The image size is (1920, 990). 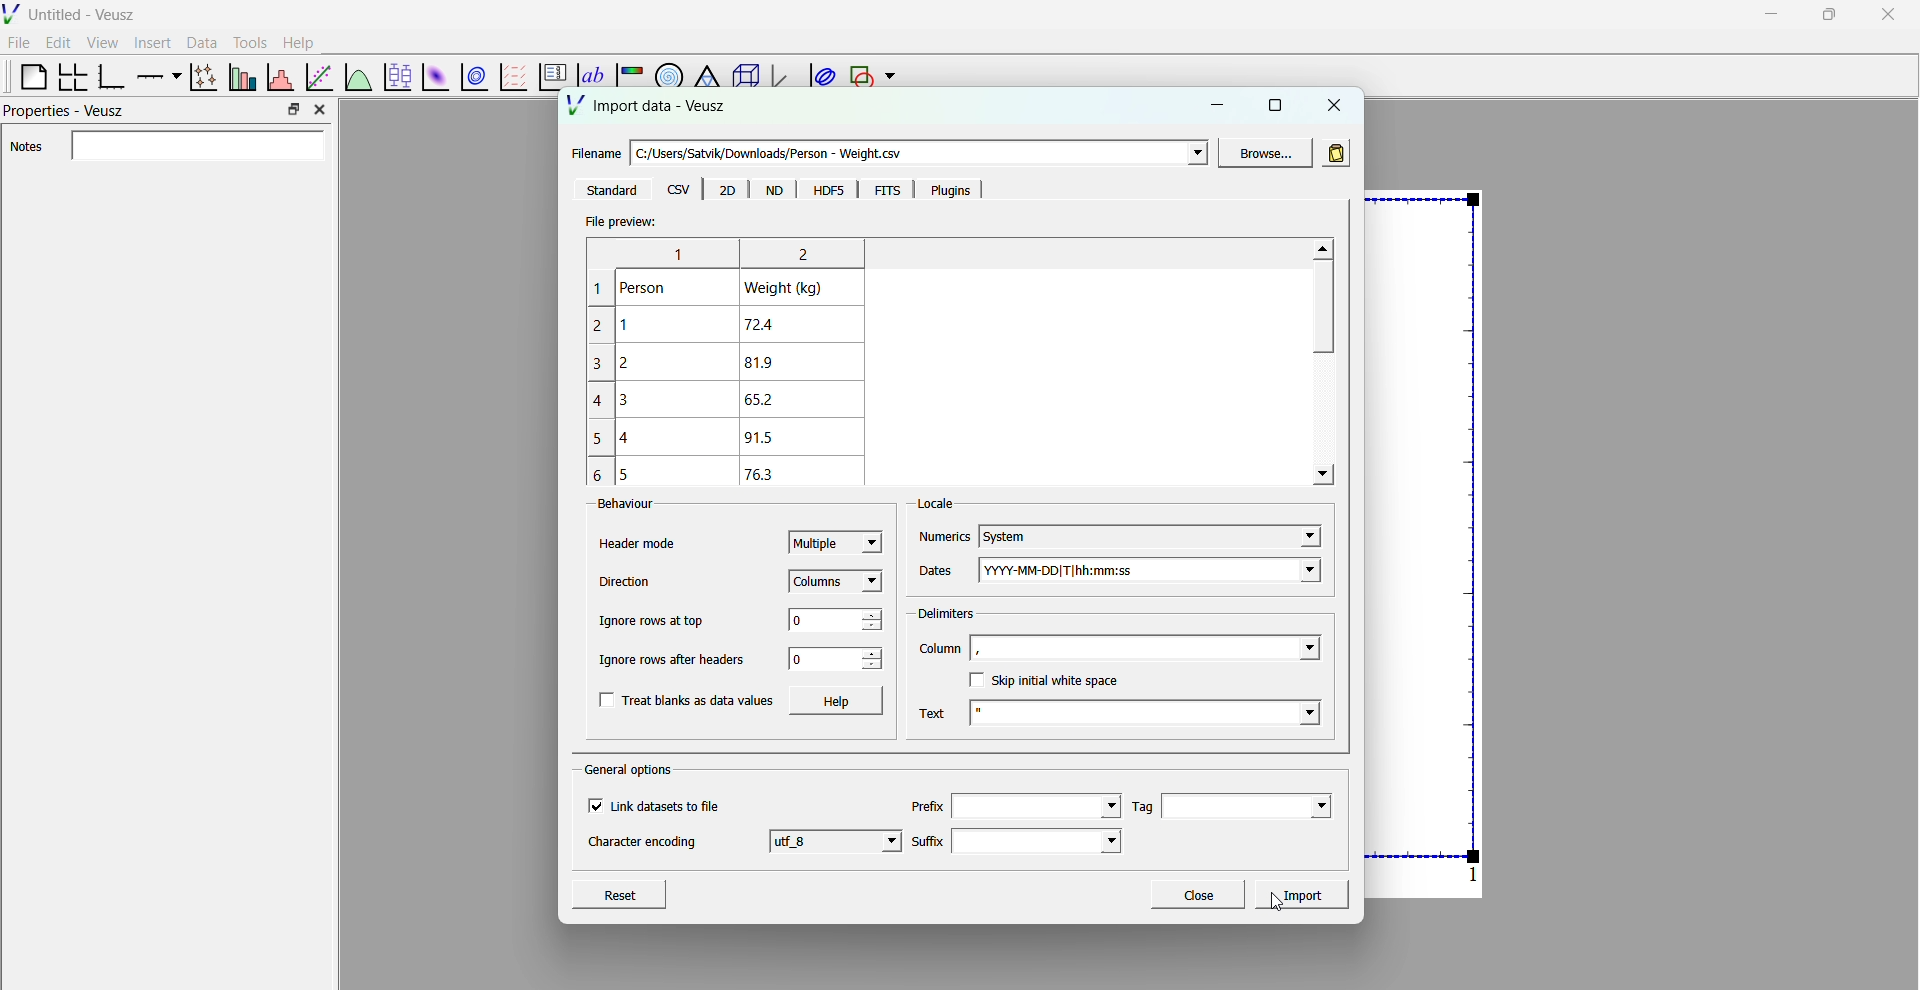 I want to click on close, so click(x=1889, y=15).